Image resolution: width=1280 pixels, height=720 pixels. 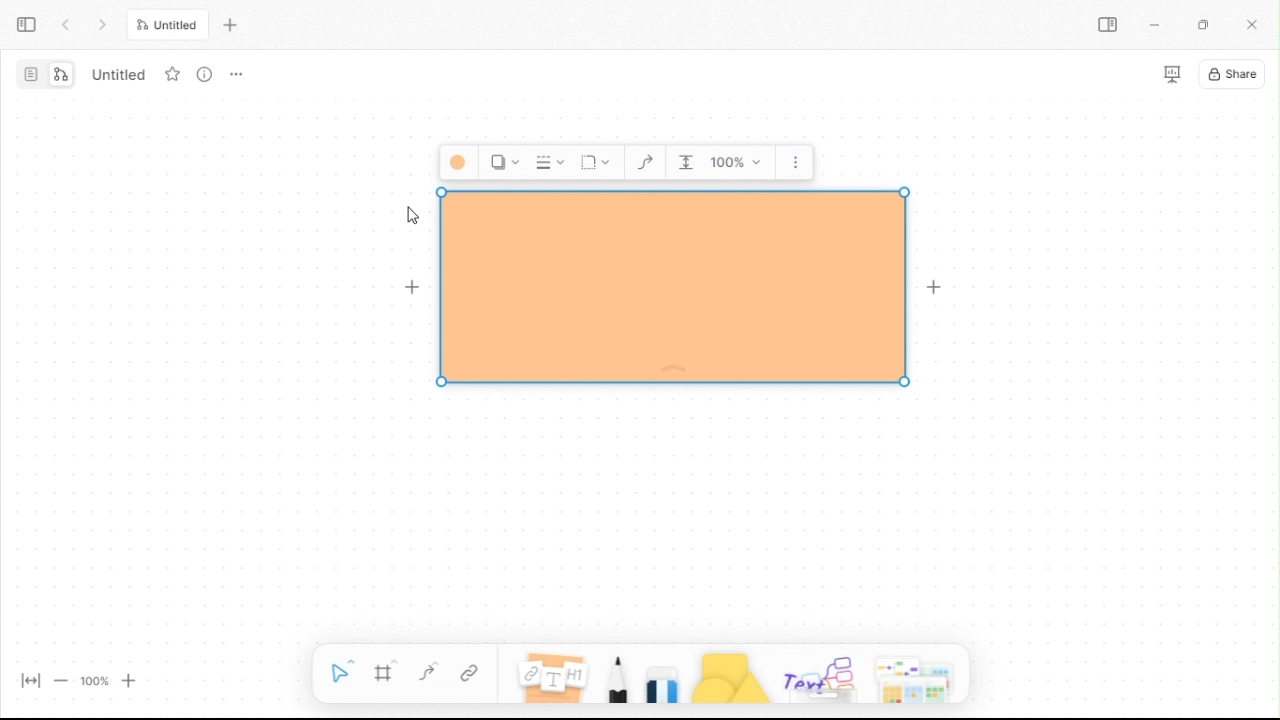 I want to click on more info, so click(x=205, y=73).